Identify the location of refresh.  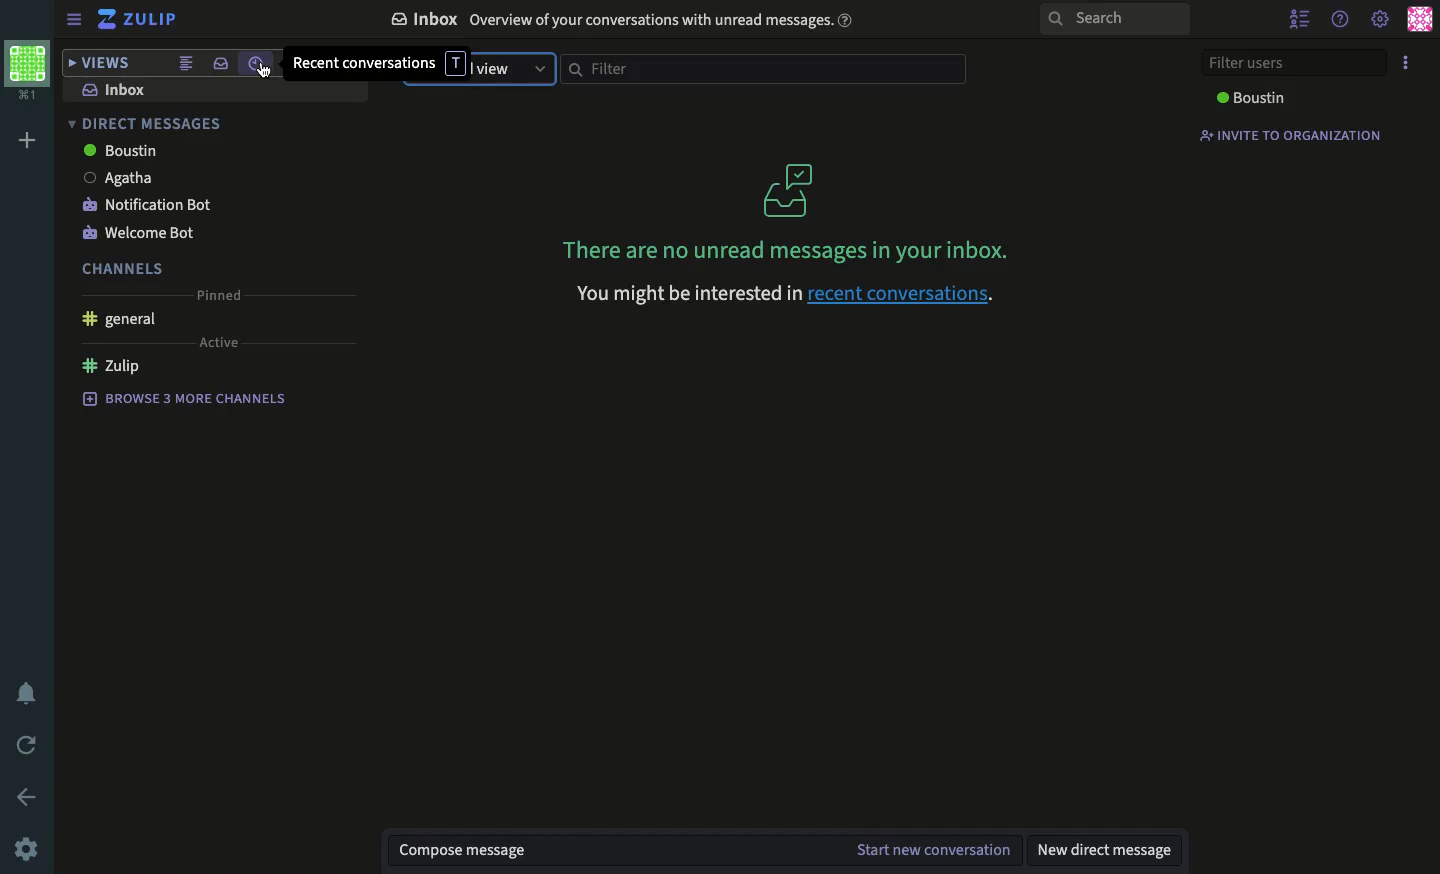
(31, 744).